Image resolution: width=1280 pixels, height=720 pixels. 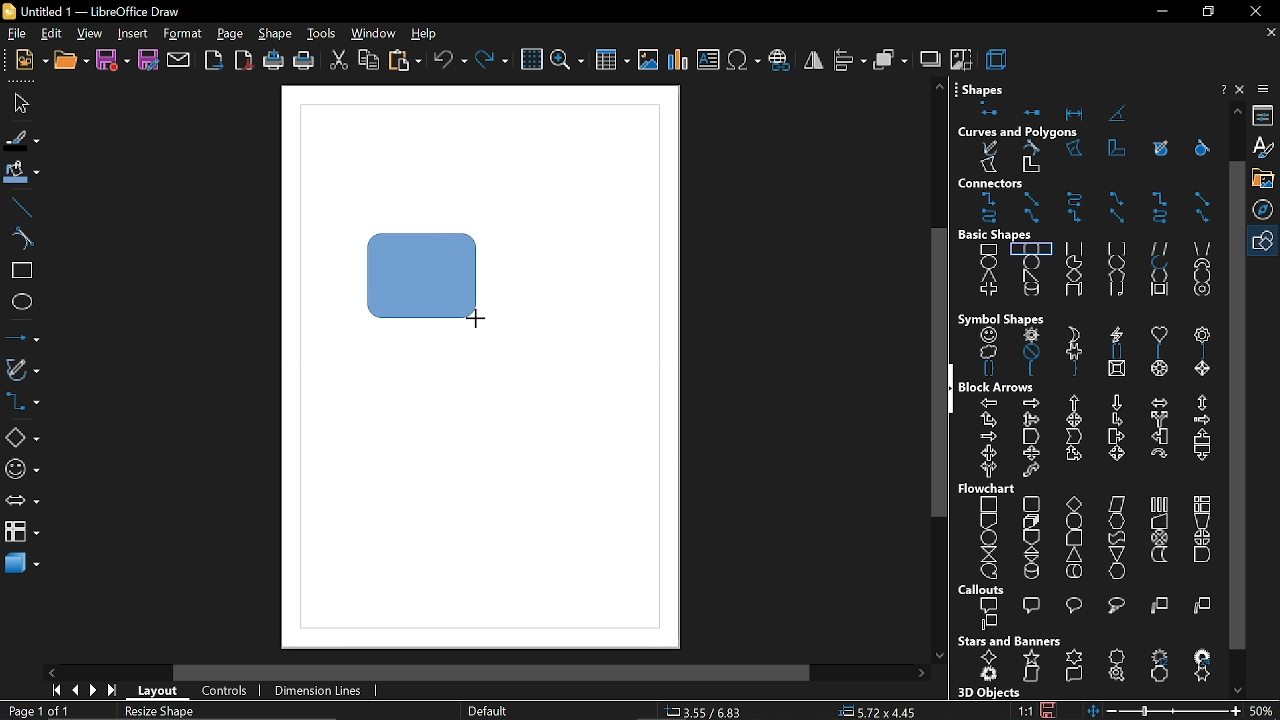 What do you see at coordinates (1254, 11) in the screenshot?
I see `close` at bounding box center [1254, 11].